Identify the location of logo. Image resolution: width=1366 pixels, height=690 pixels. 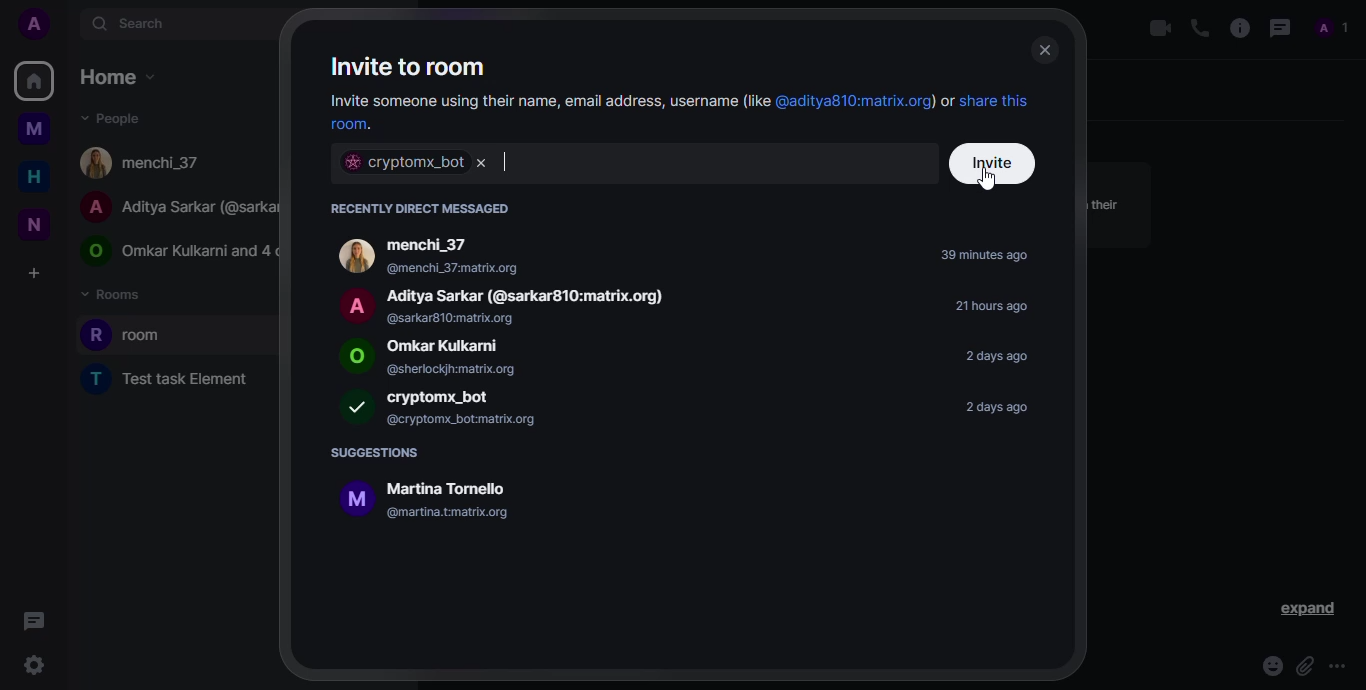
(353, 498).